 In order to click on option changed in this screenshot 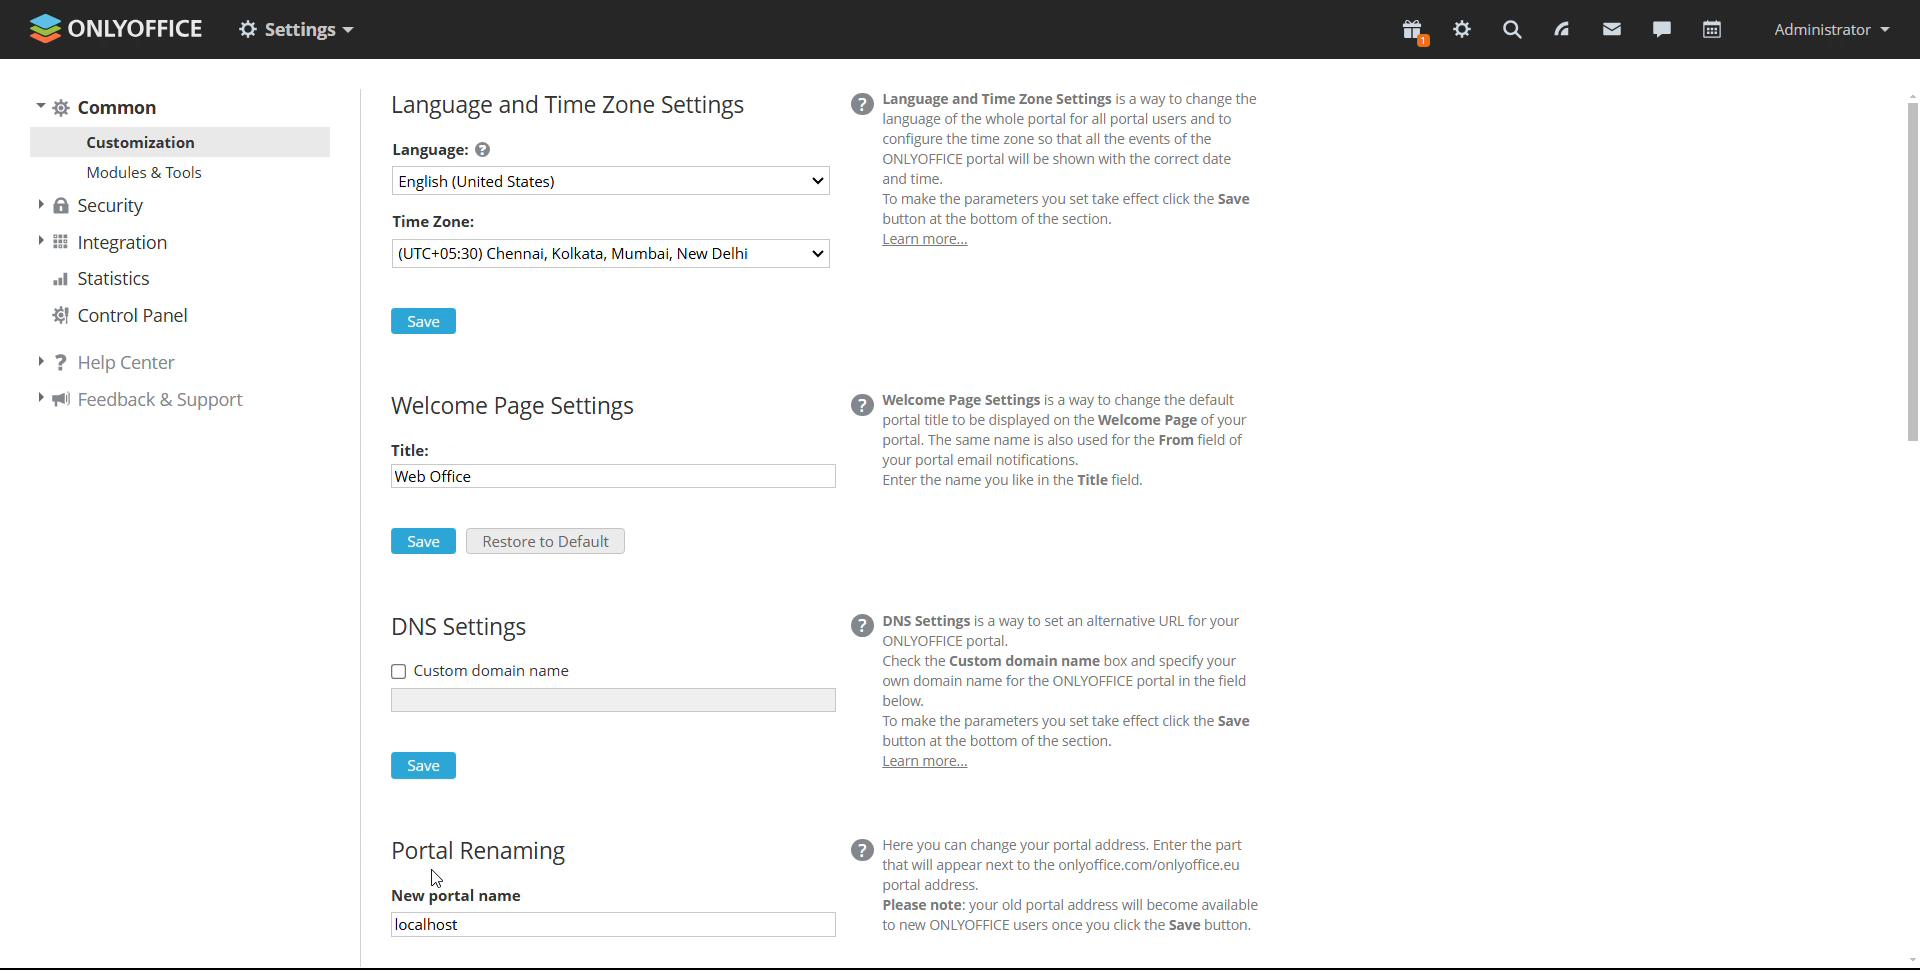, I will do `click(296, 28)`.